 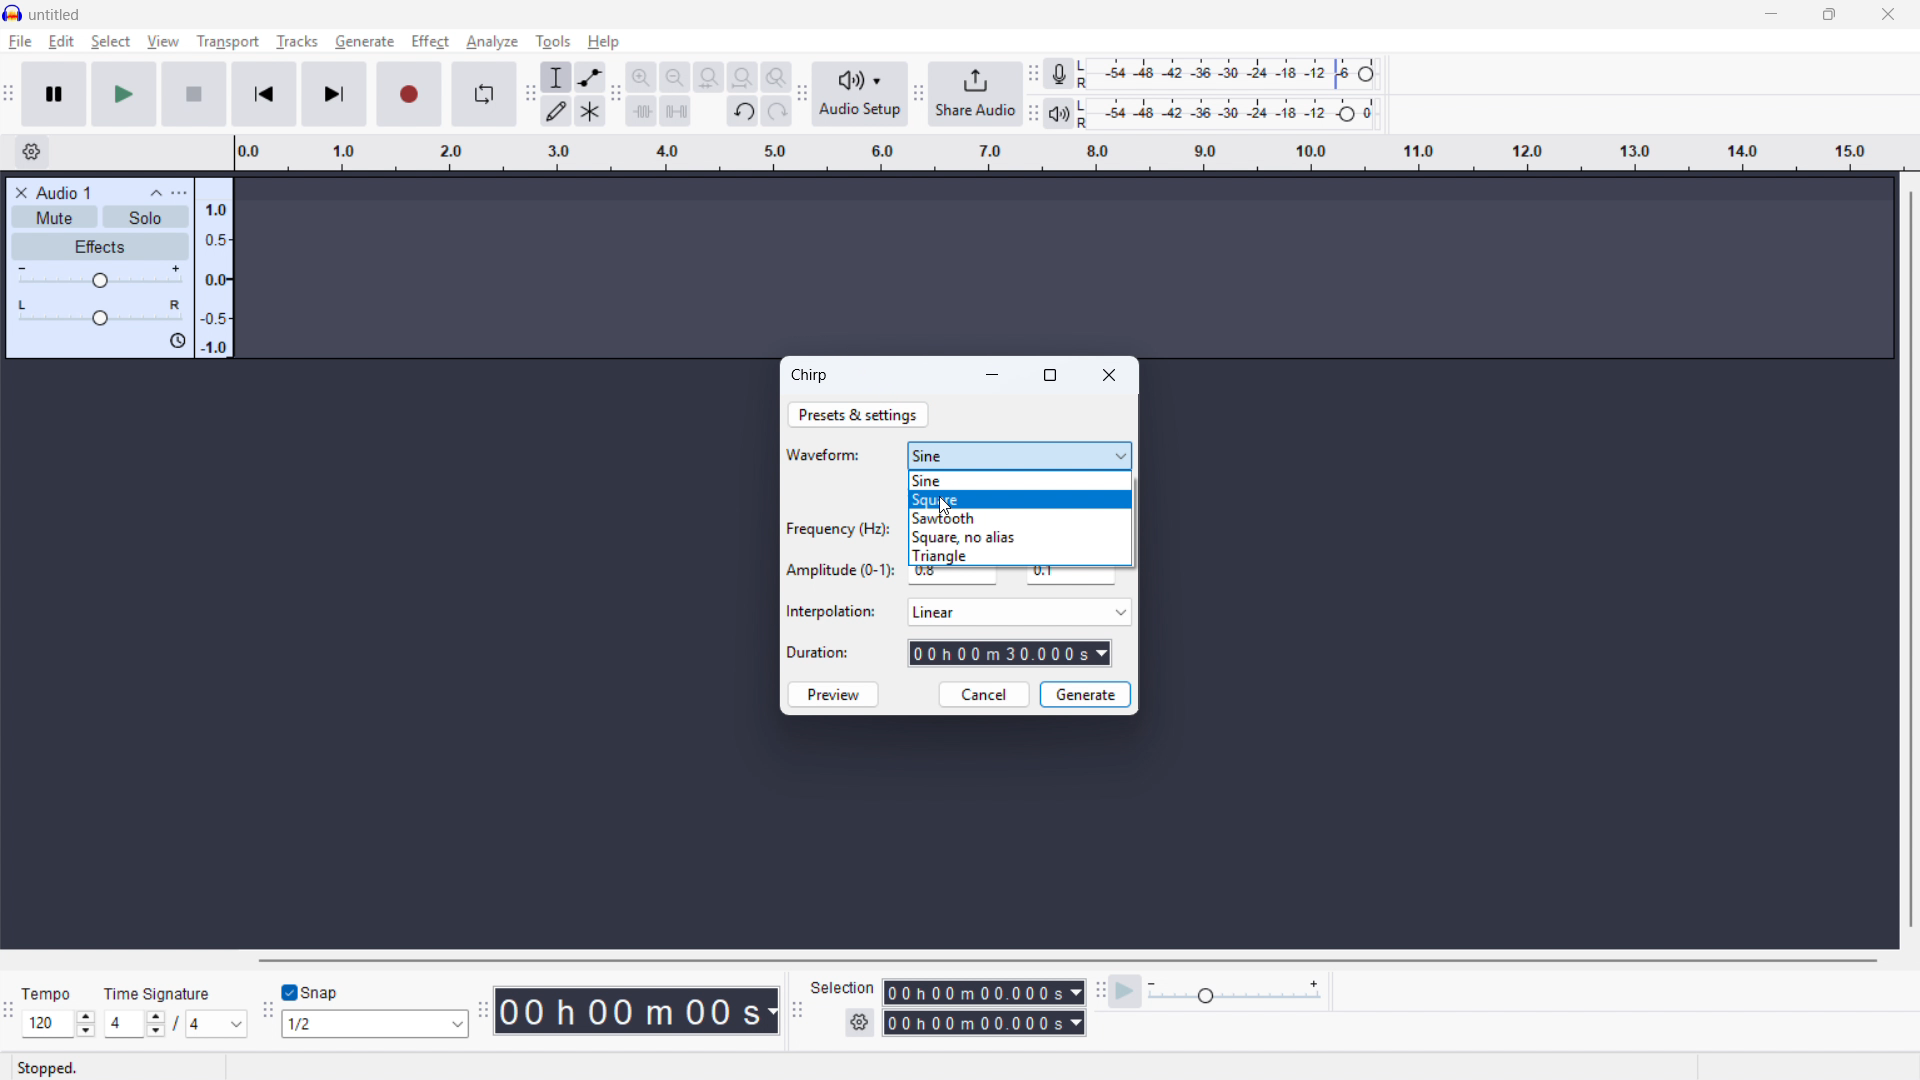 I want to click on Pause , so click(x=54, y=92).